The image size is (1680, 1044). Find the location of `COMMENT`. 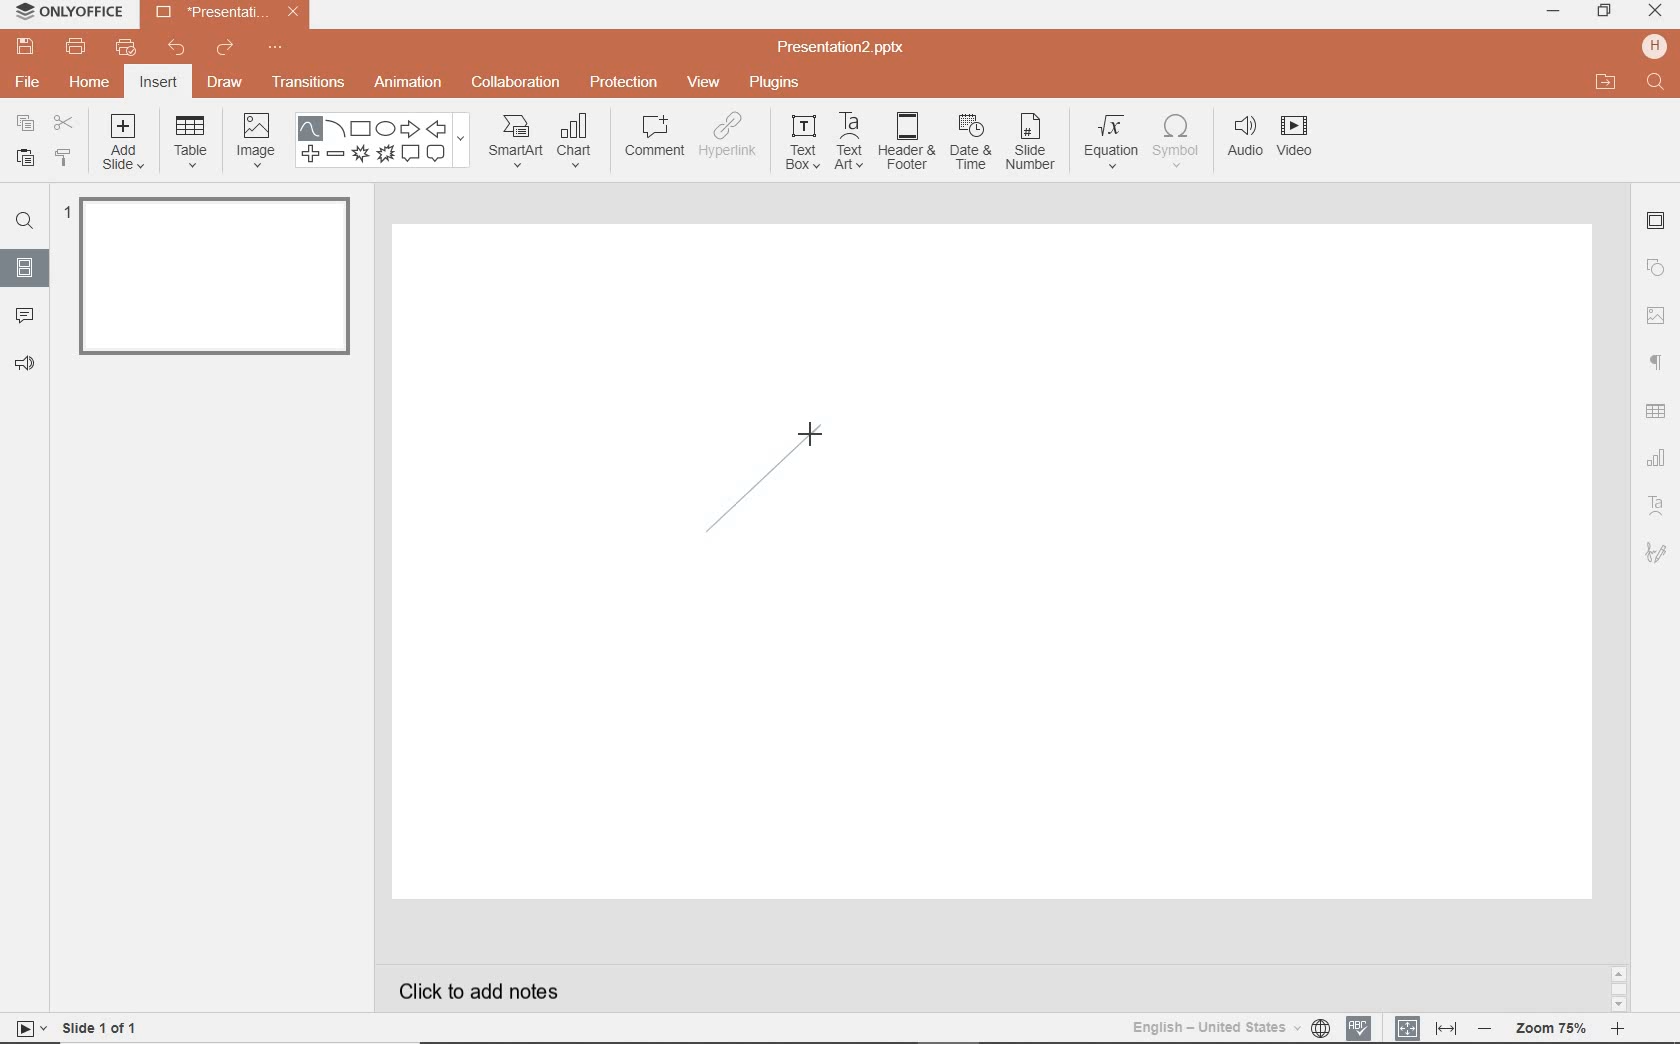

COMMENT is located at coordinates (652, 139).